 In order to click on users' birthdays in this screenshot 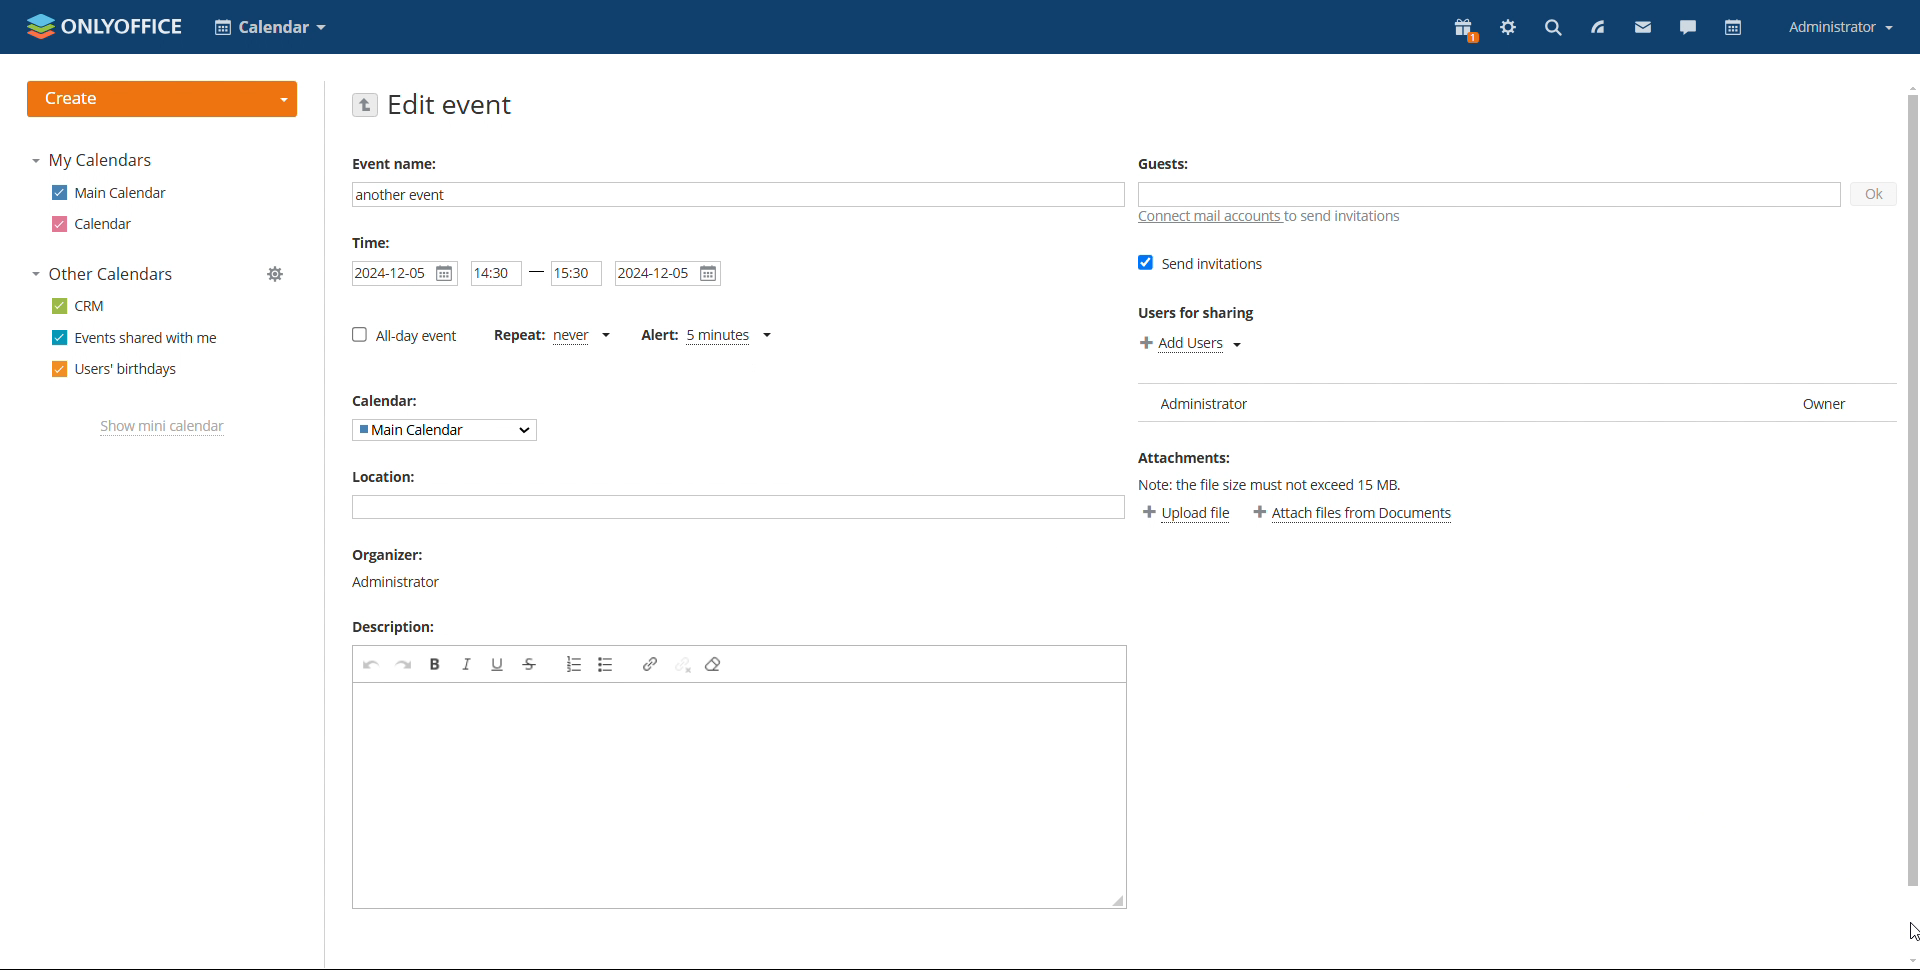, I will do `click(115, 370)`.